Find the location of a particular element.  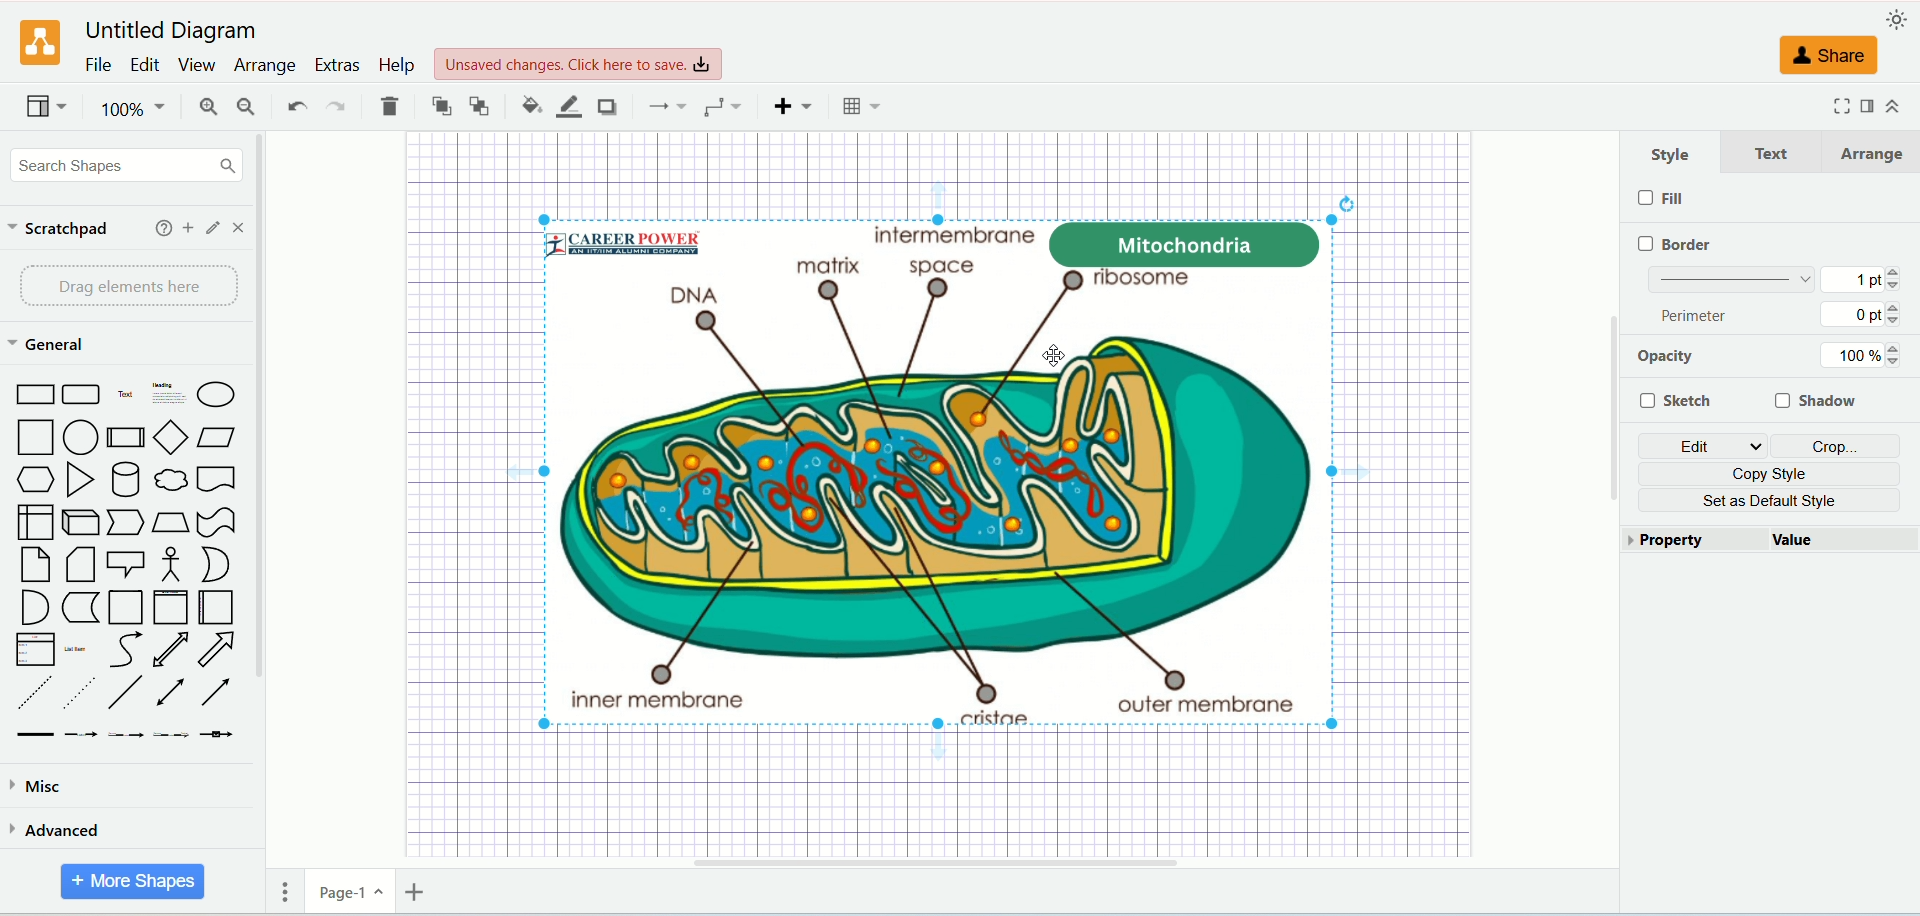

border is located at coordinates (1682, 243).